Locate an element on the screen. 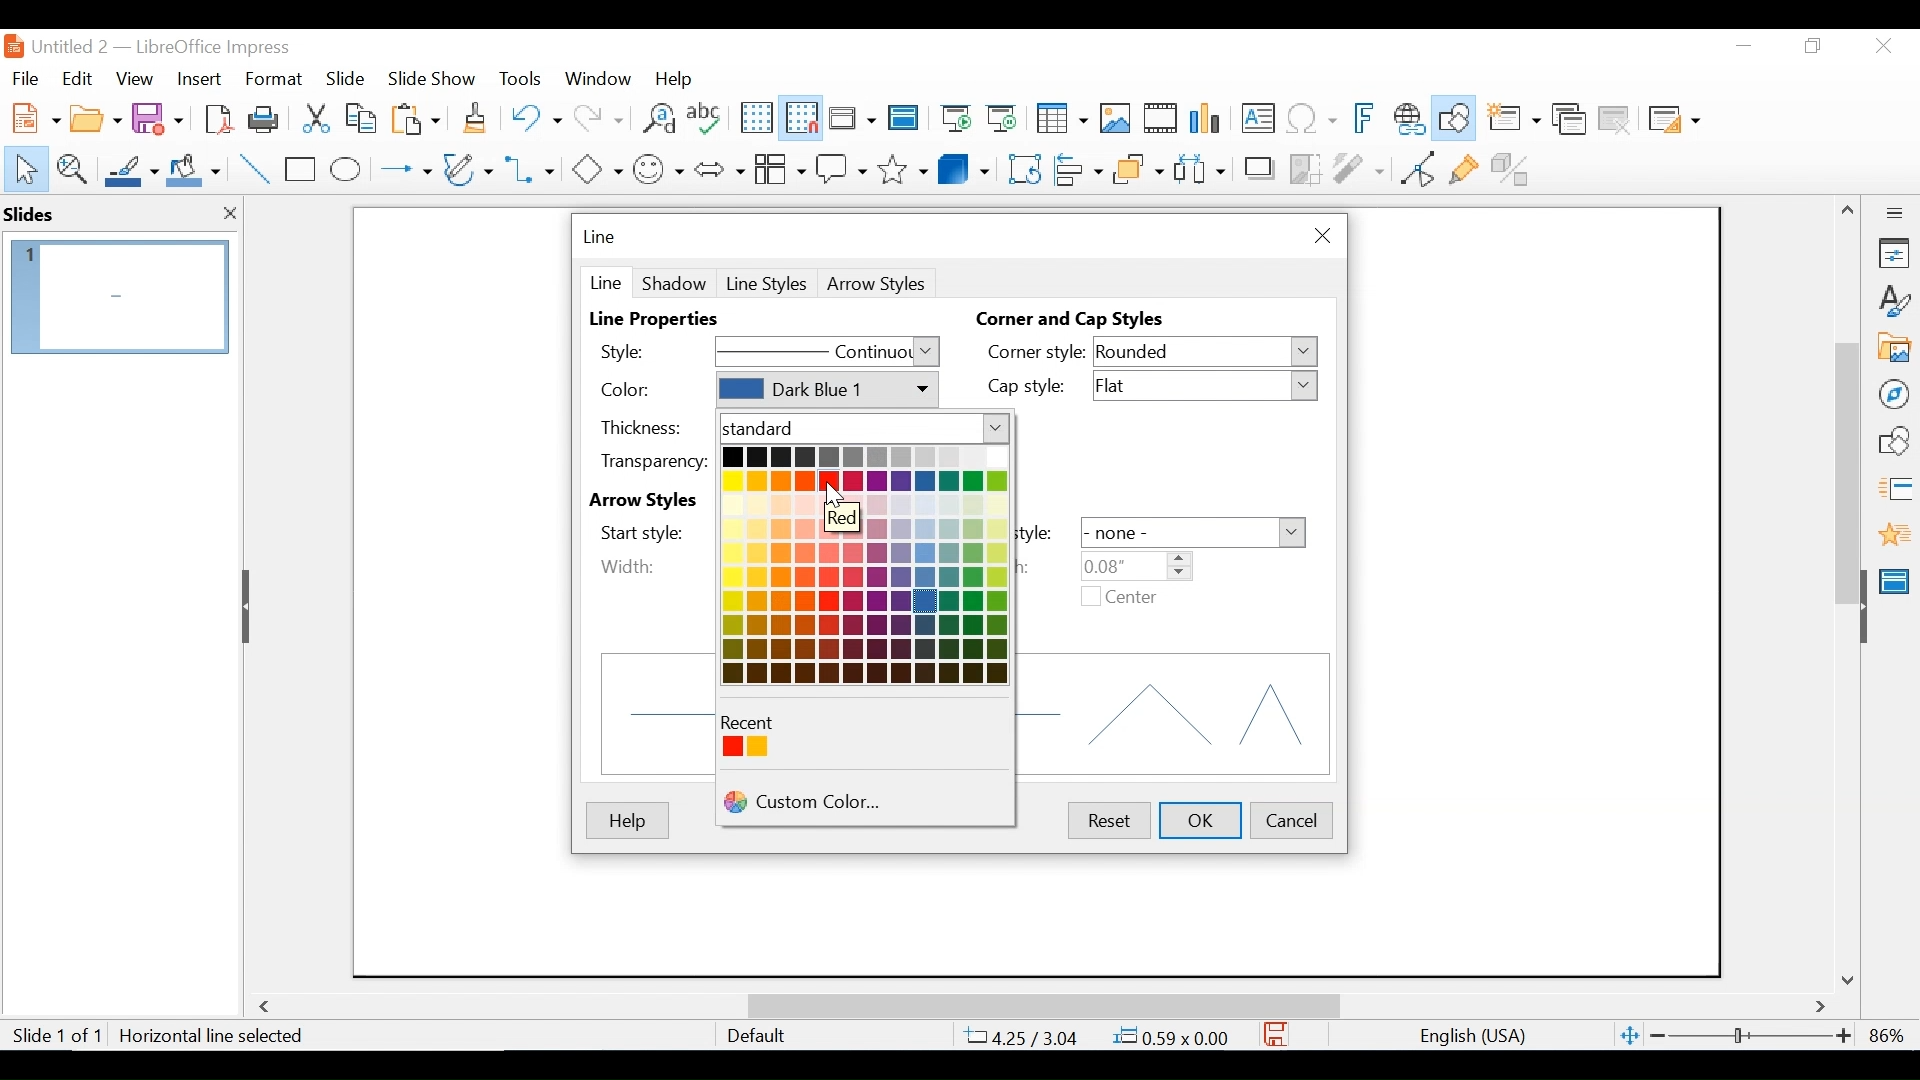 This screenshot has height=1080, width=1920. Line Color is located at coordinates (129, 170).